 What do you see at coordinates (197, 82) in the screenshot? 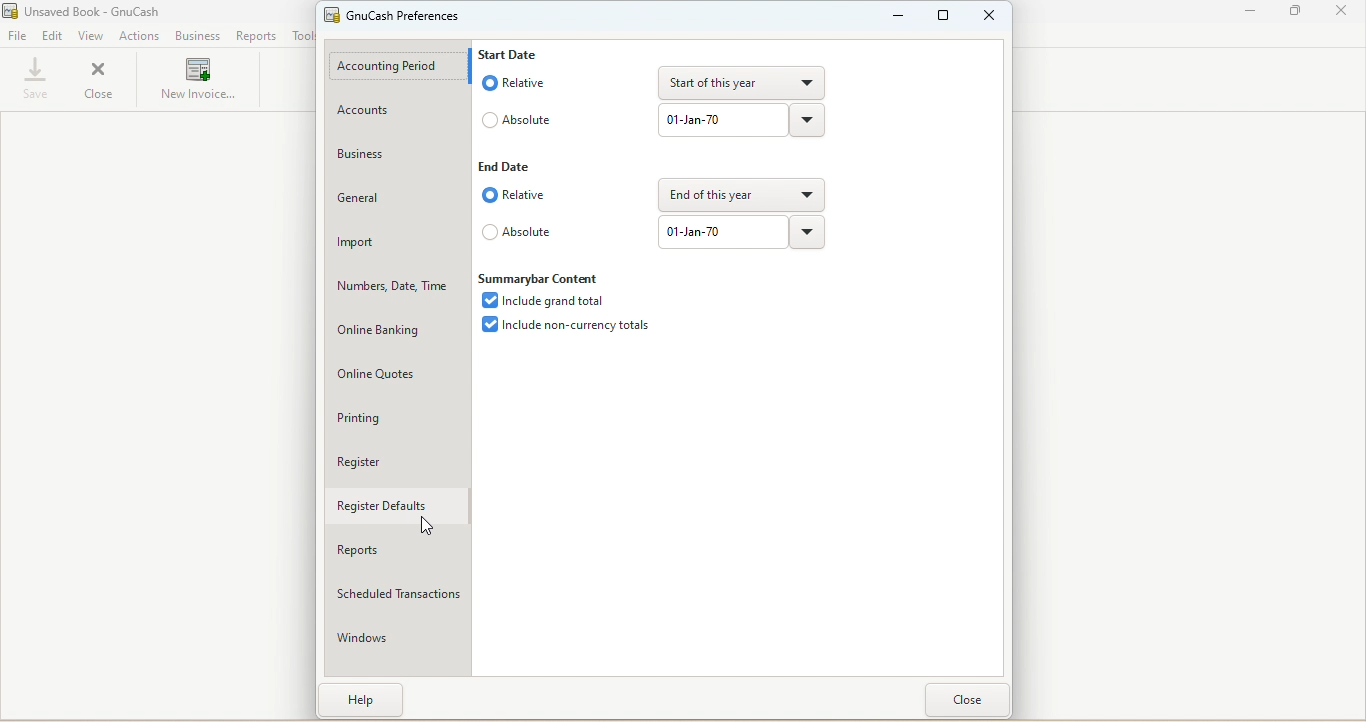
I see `New invoices` at bounding box center [197, 82].